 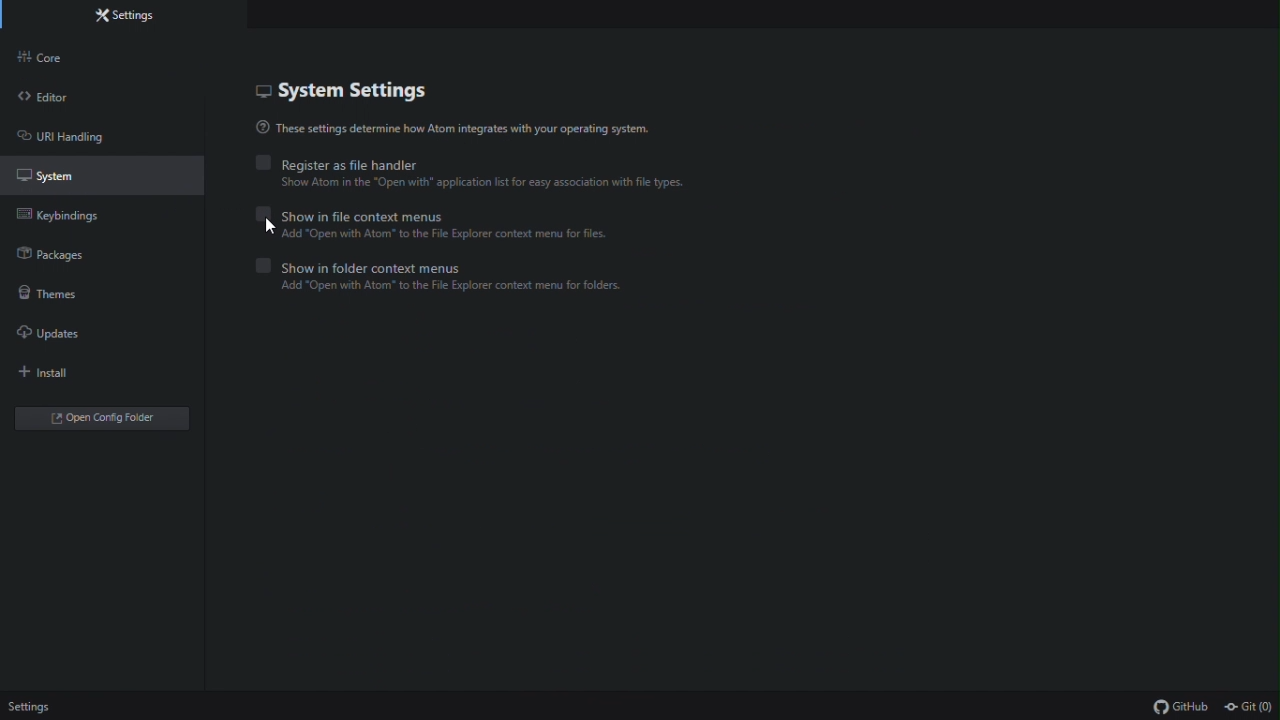 What do you see at coordinates (57, 96) in the screenshot?
I see `Editor` at bounding box center [57, 96].